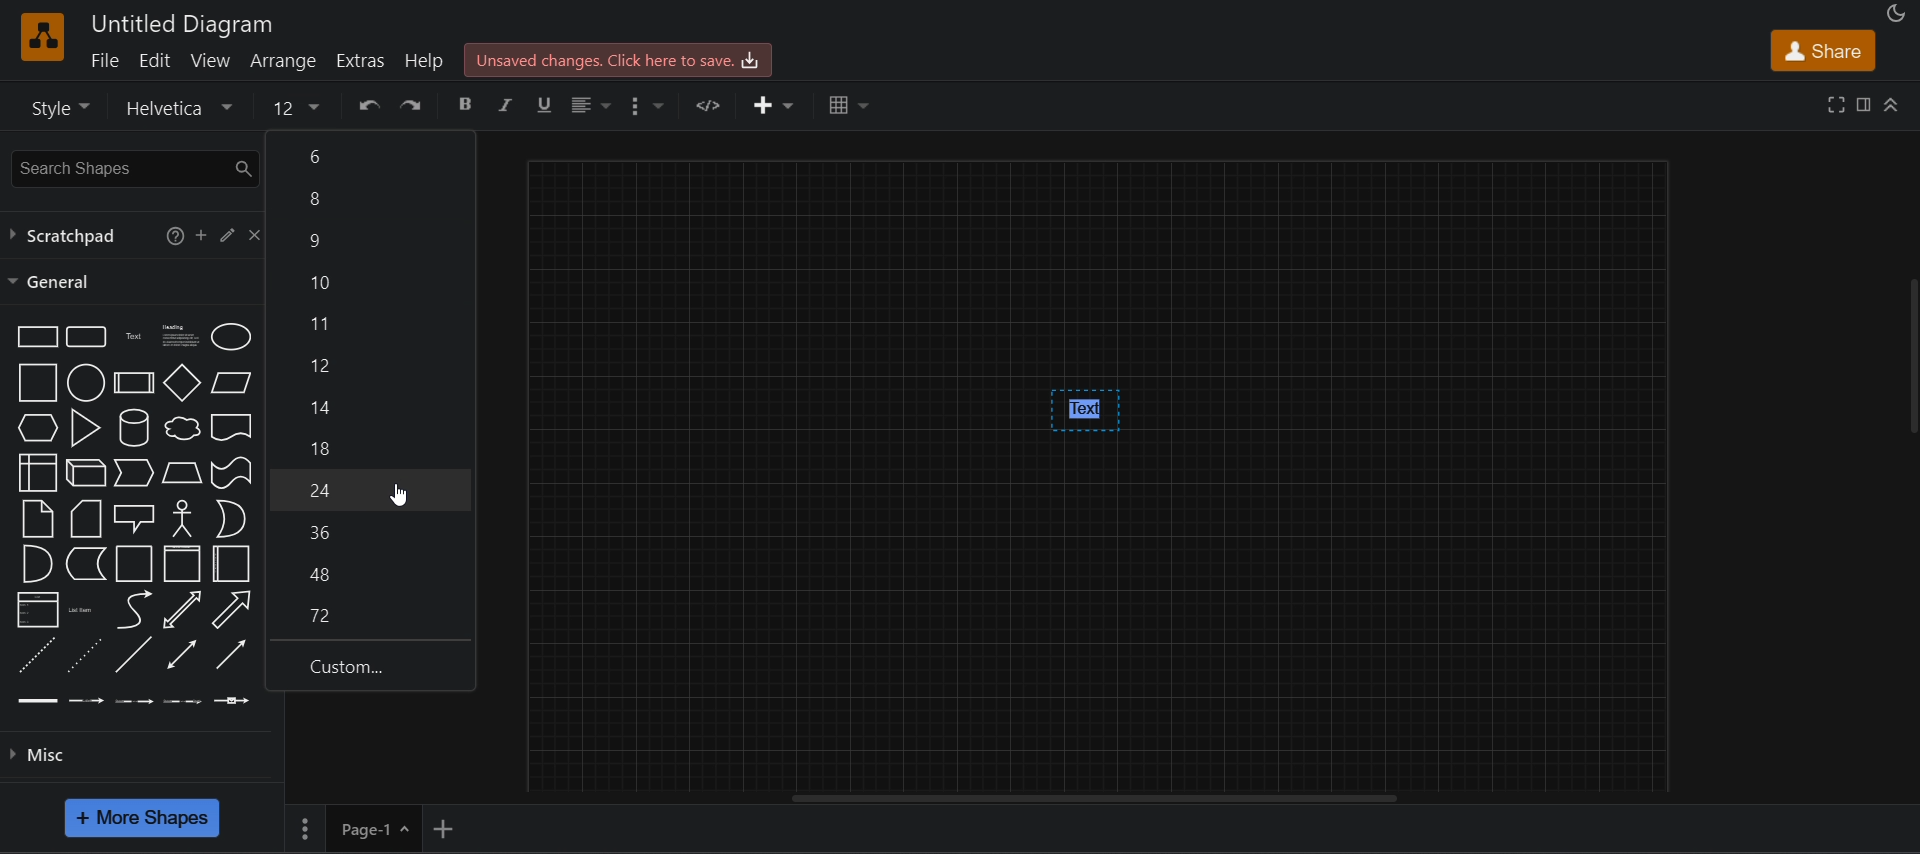  Describe the element at coordinates (38, 610) in the screenshot. I see `List` at that location.